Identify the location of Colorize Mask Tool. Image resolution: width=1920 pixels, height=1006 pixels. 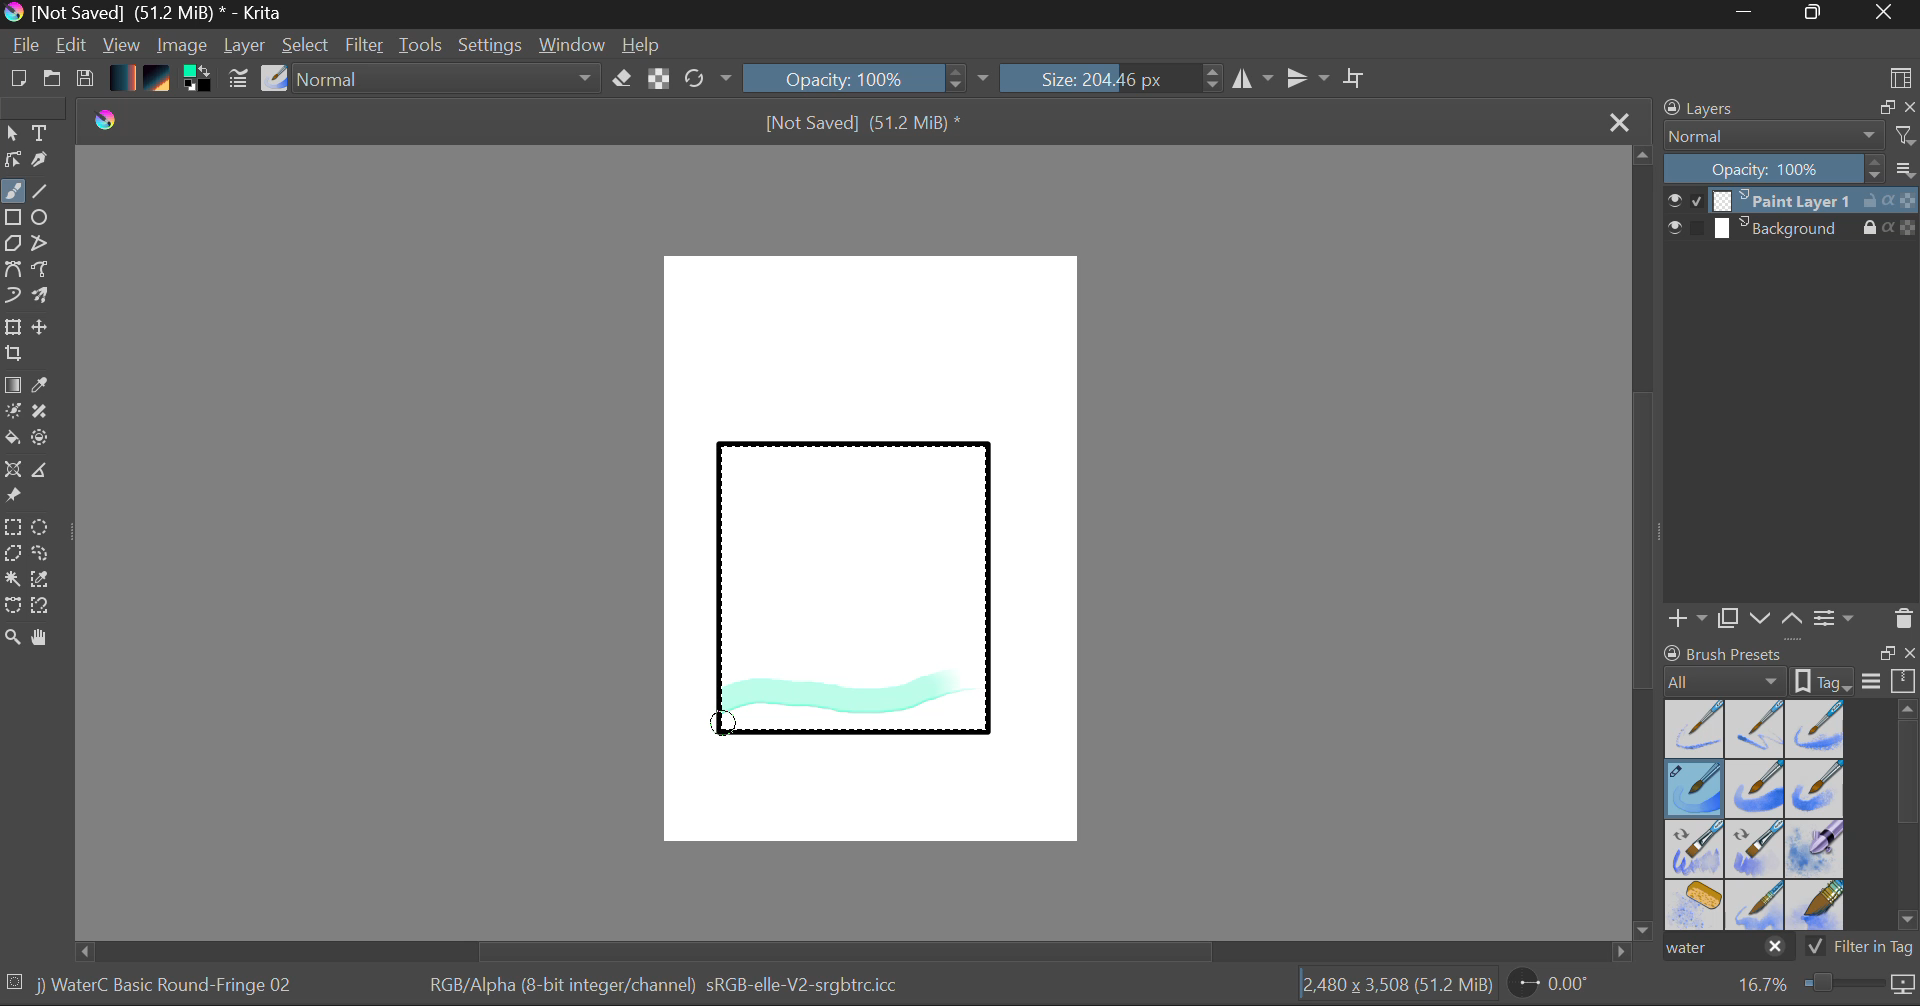
(14, 413).